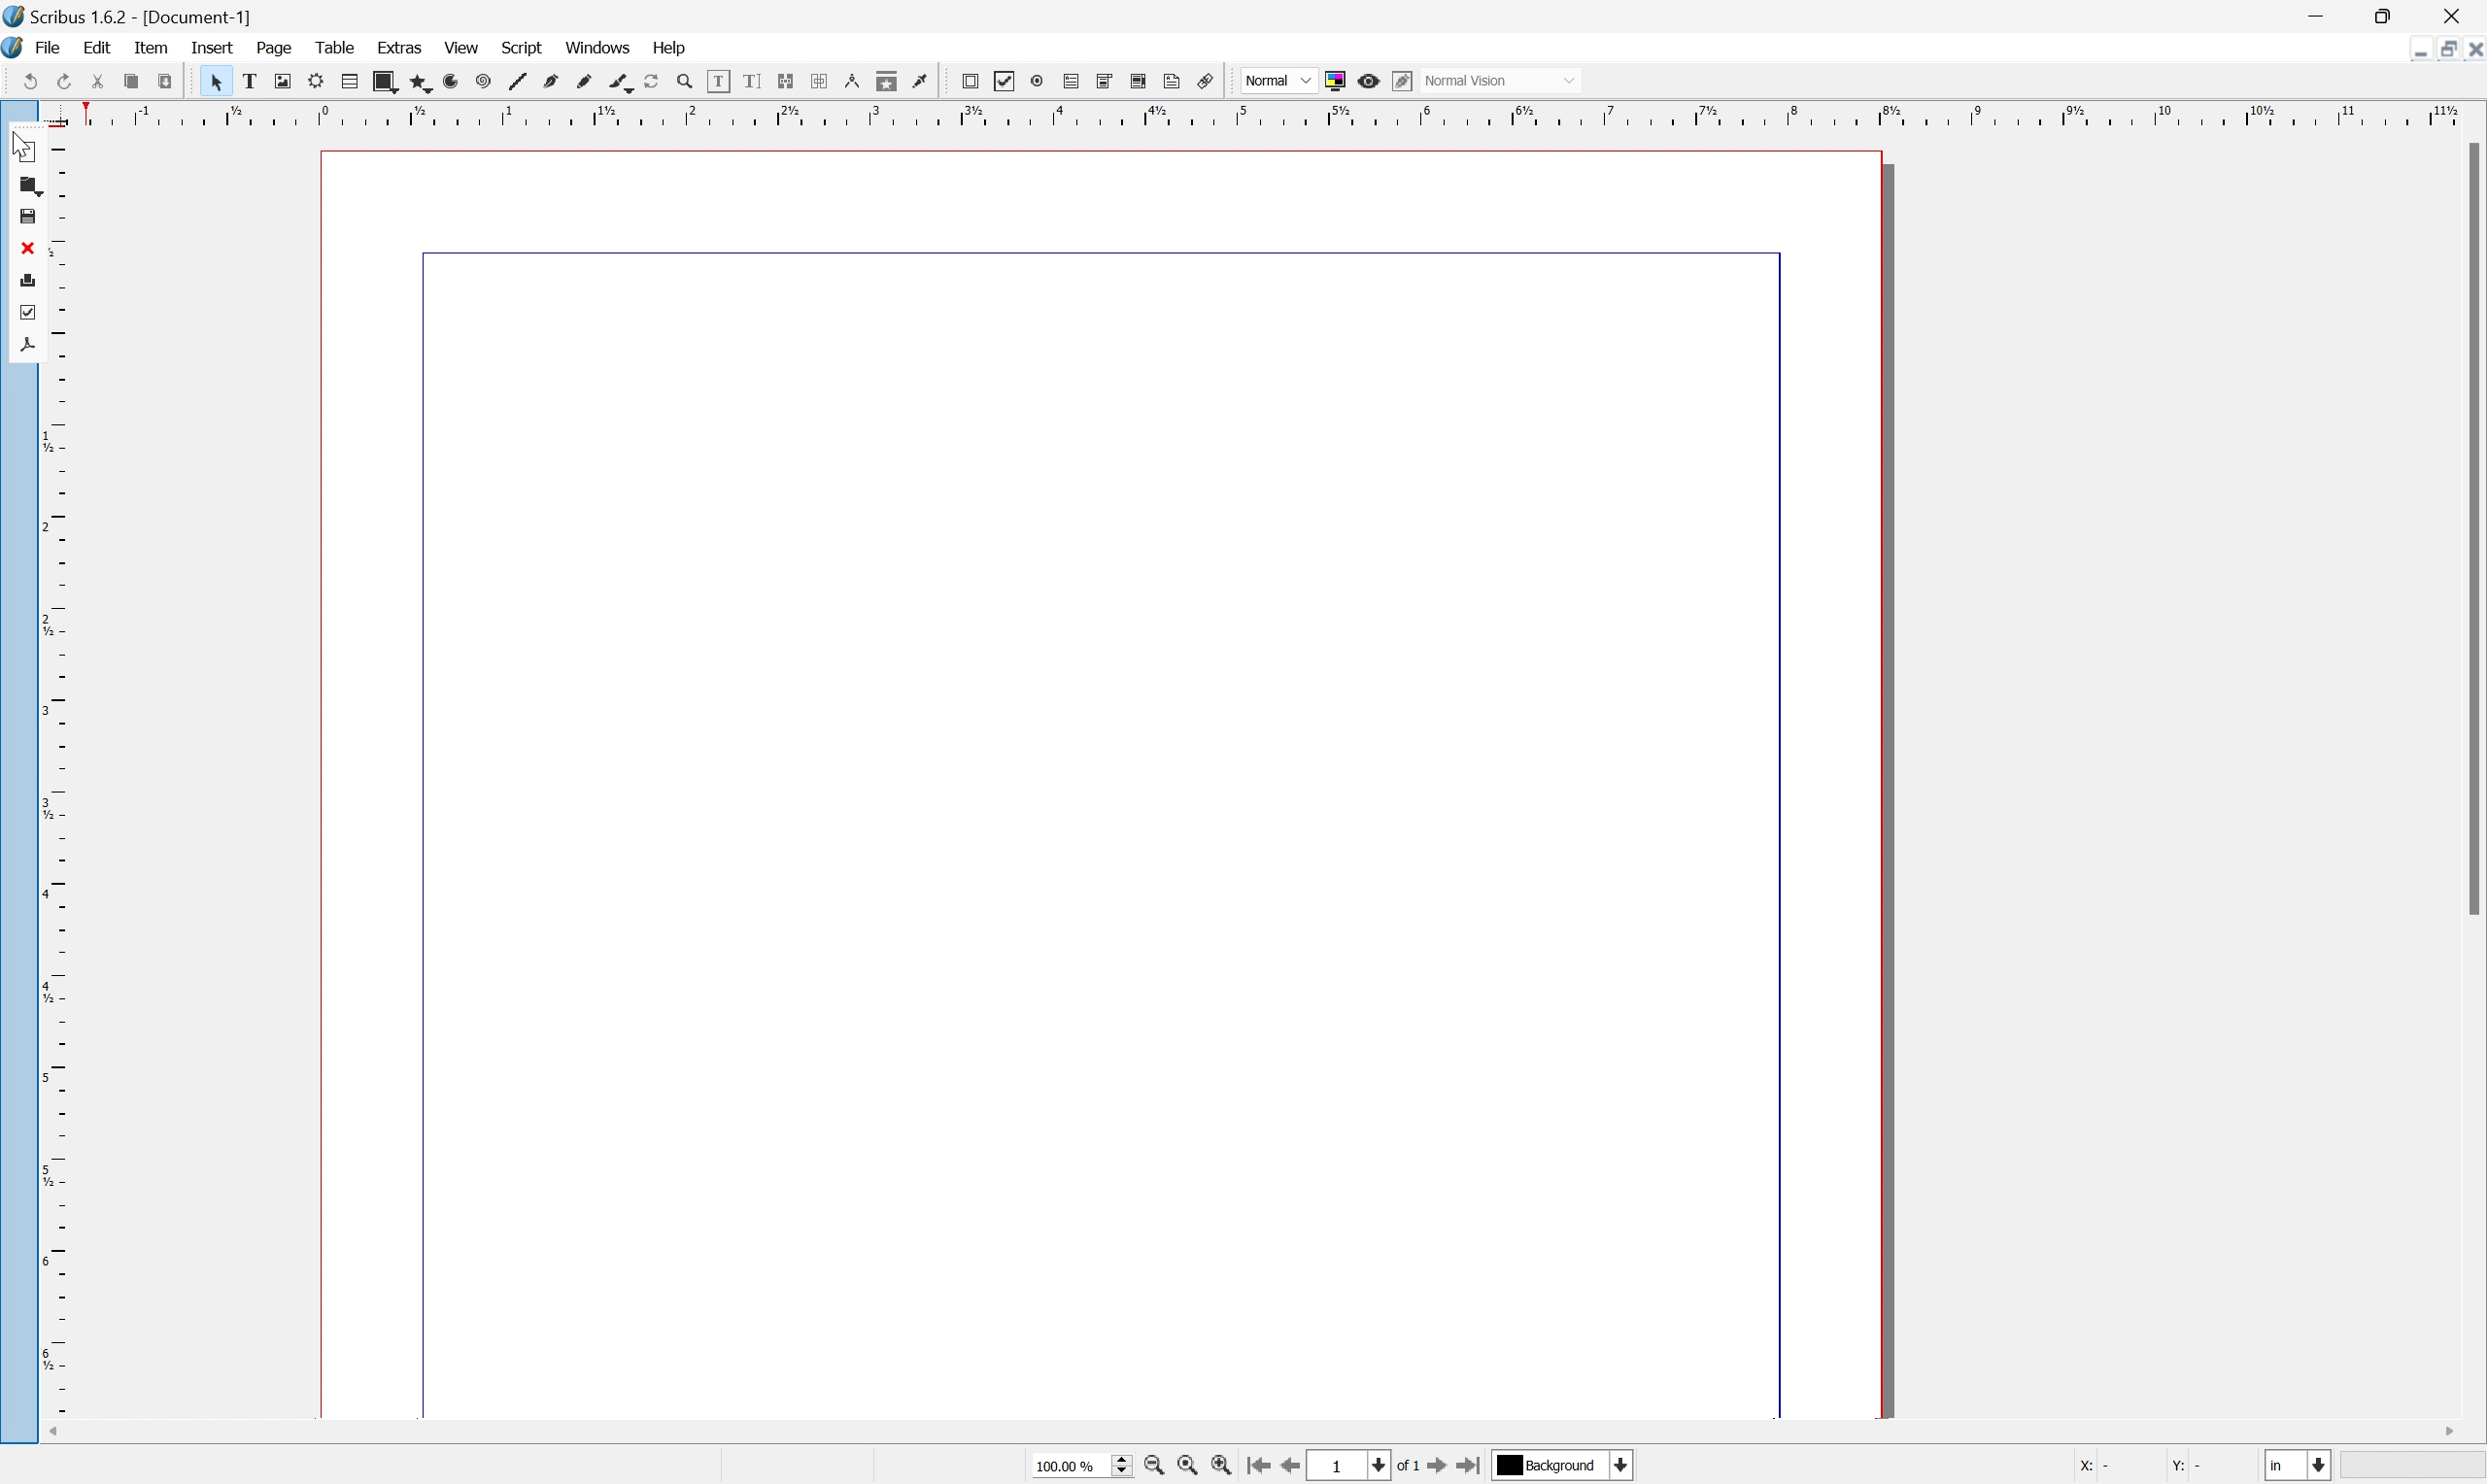  I want to click on Scroll bar, so click(2471, 527).